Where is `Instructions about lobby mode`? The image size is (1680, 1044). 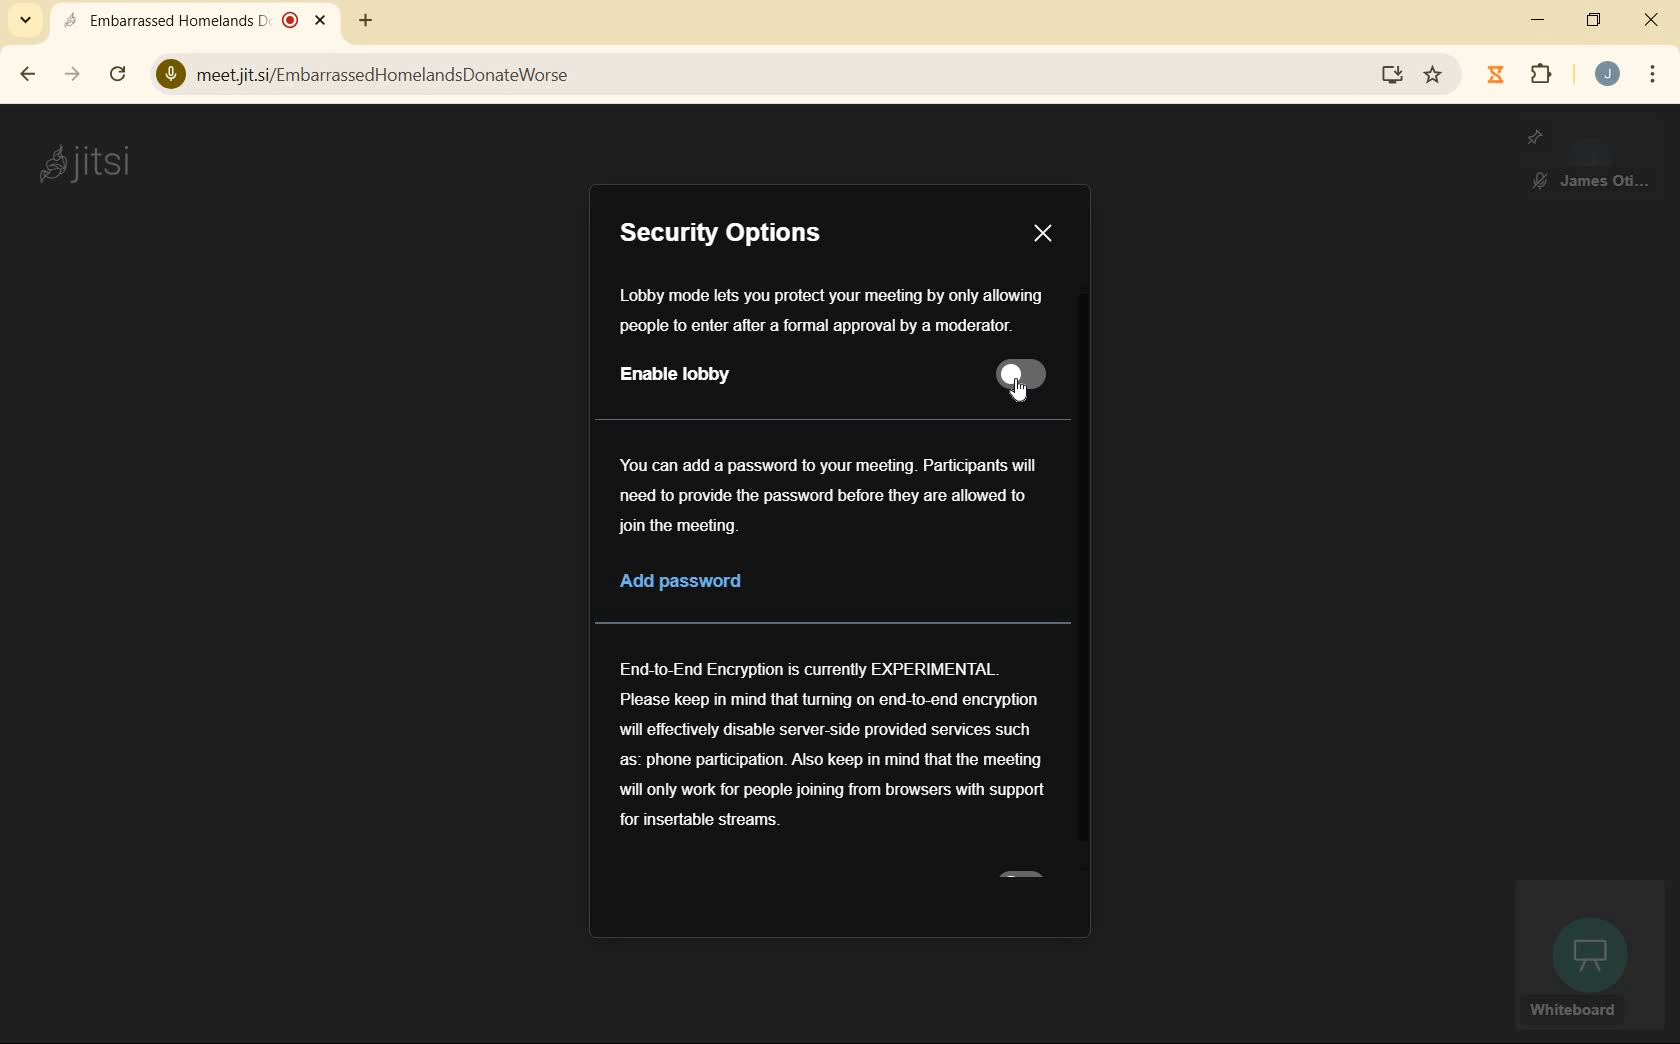 Instructions about lobby mode is located at coordinates (828, 312).